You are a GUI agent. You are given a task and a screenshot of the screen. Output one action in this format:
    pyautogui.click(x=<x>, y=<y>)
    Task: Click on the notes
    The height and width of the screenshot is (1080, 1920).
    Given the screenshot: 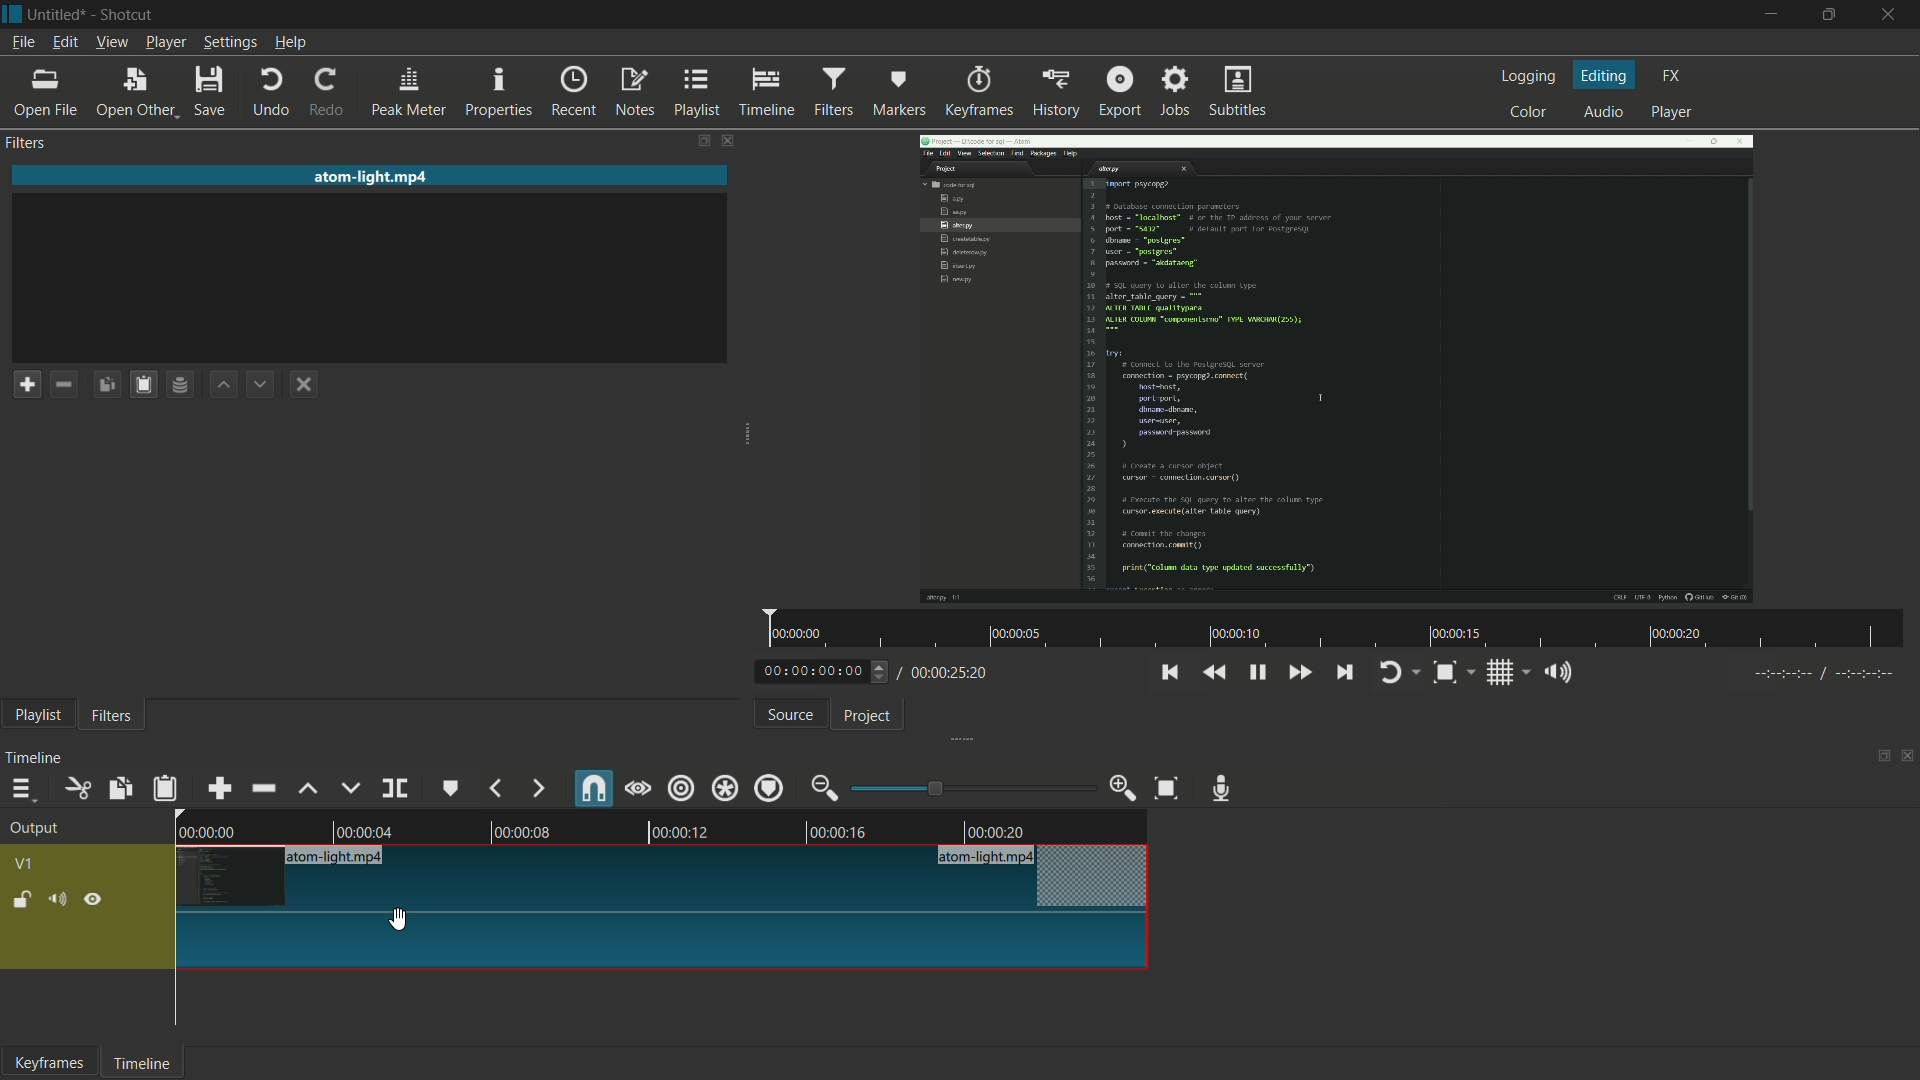 What is the action you would take?
    pyautogui.click(x=635, y=93)
    